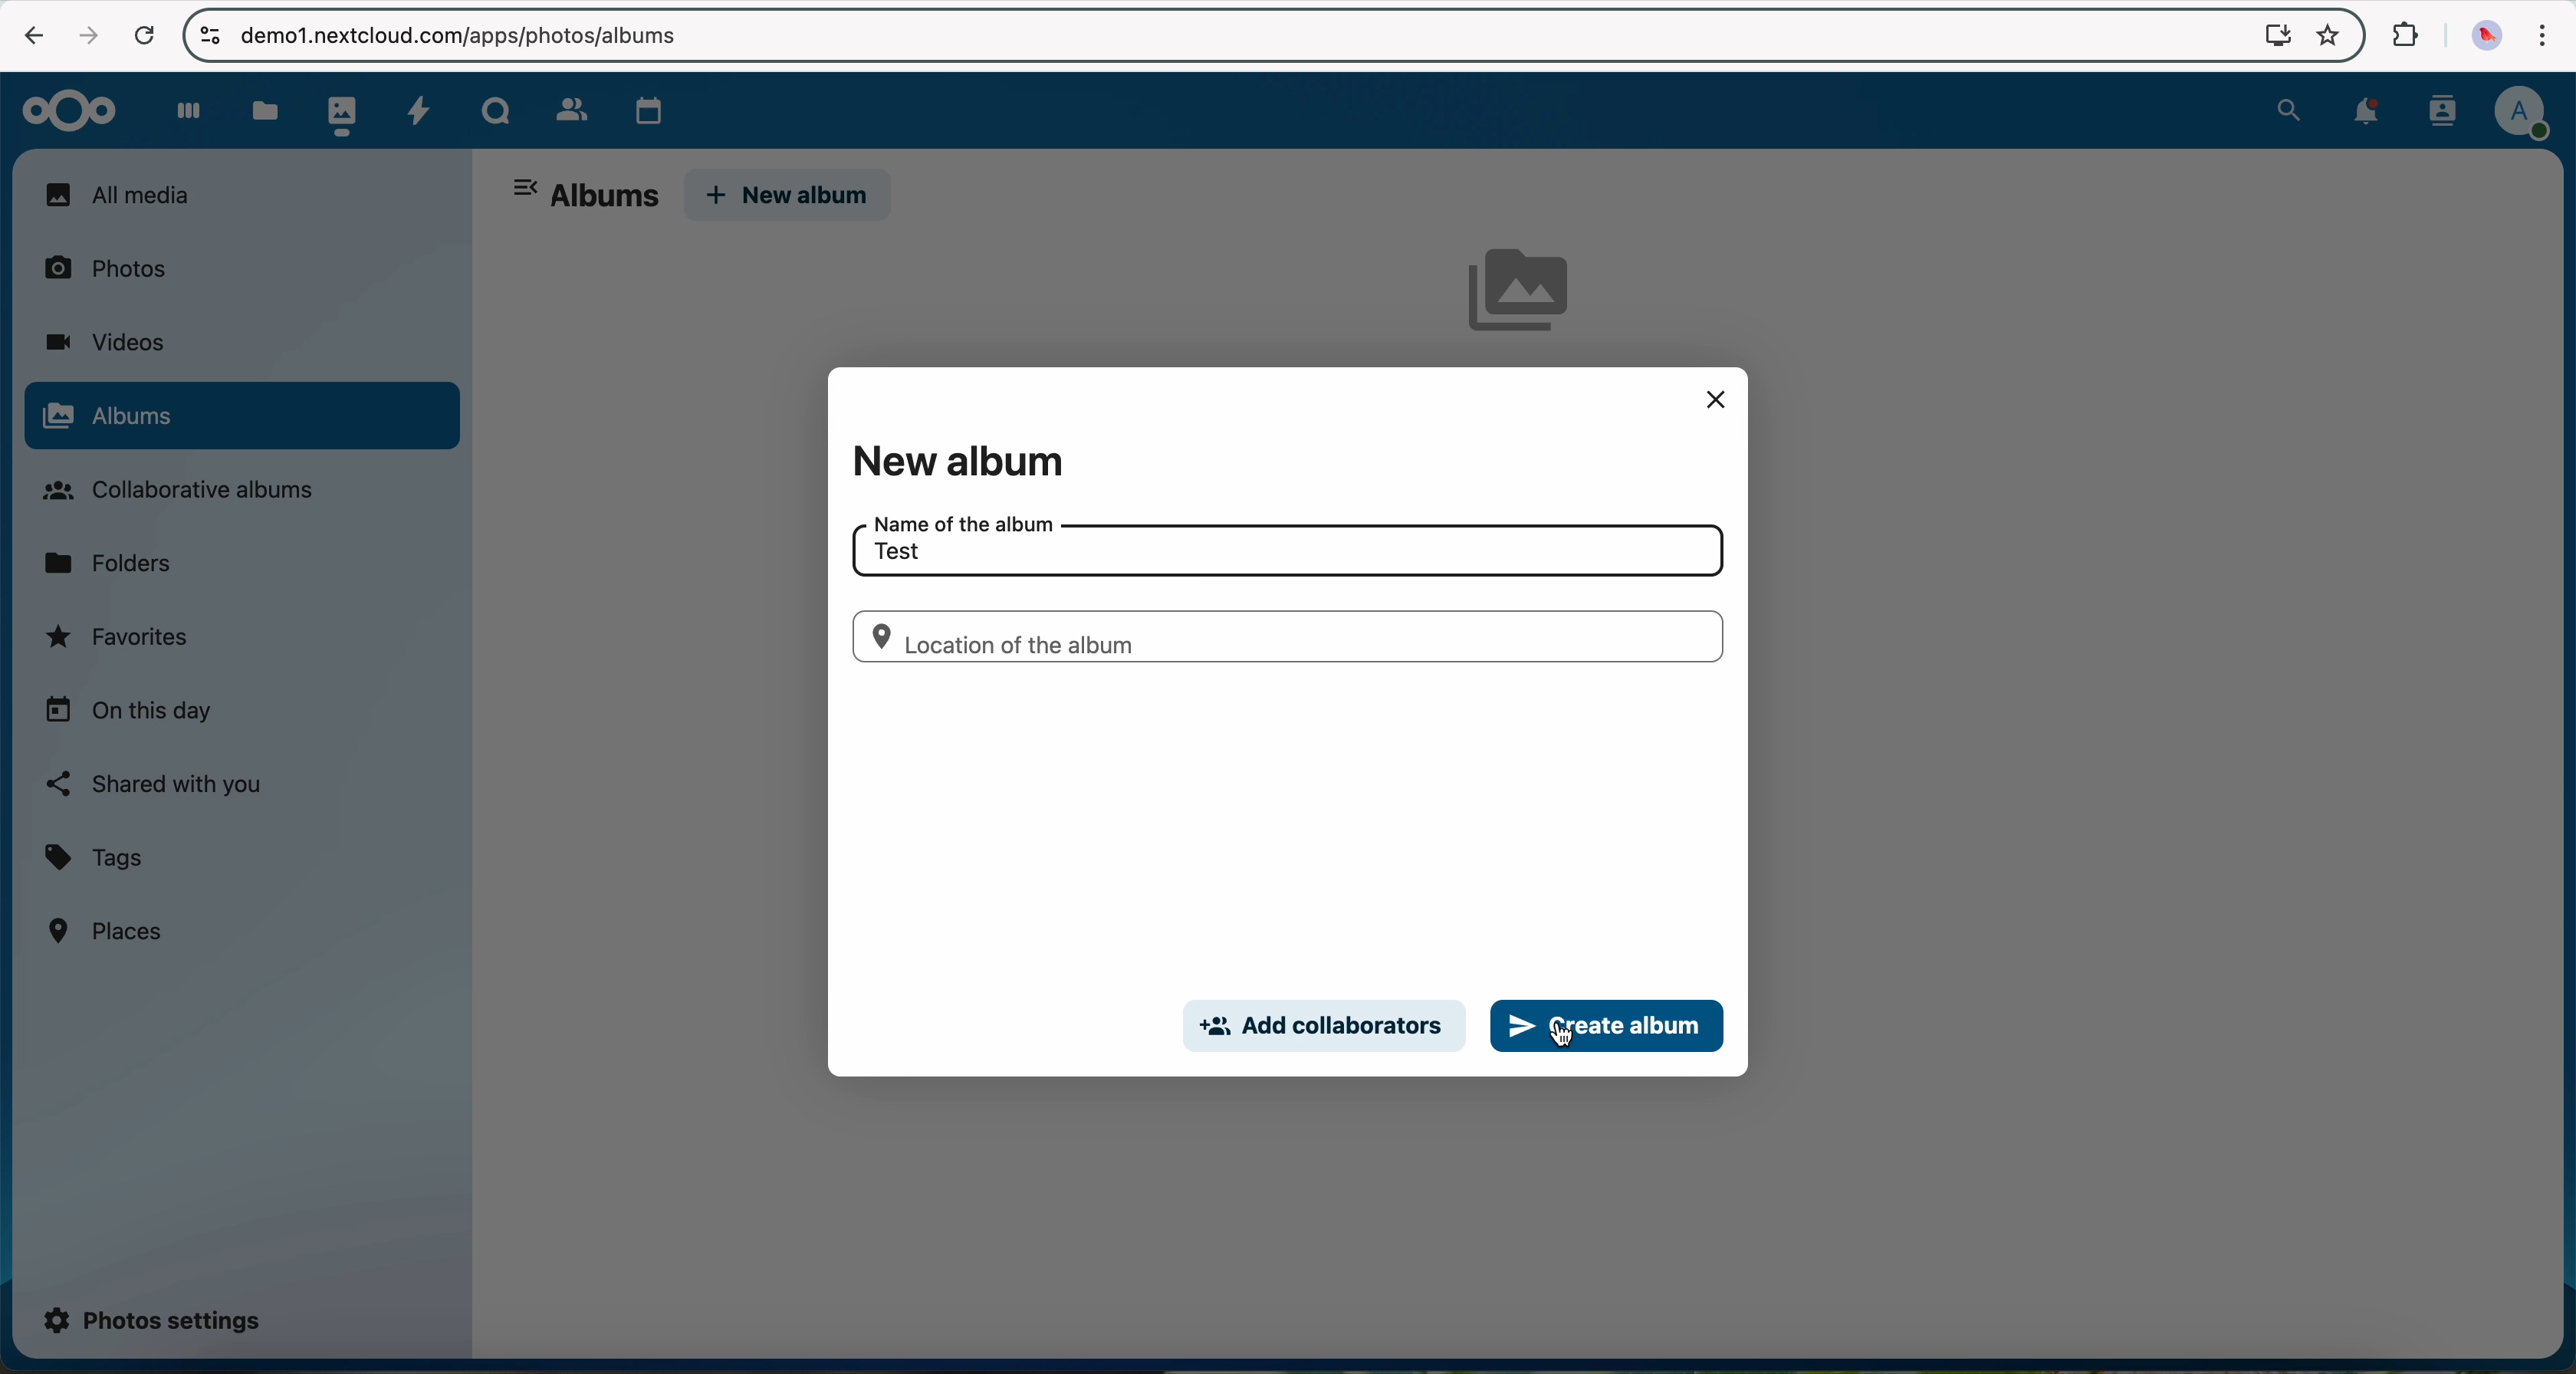  I want to click on there is no album yet, so click(1529, 297).